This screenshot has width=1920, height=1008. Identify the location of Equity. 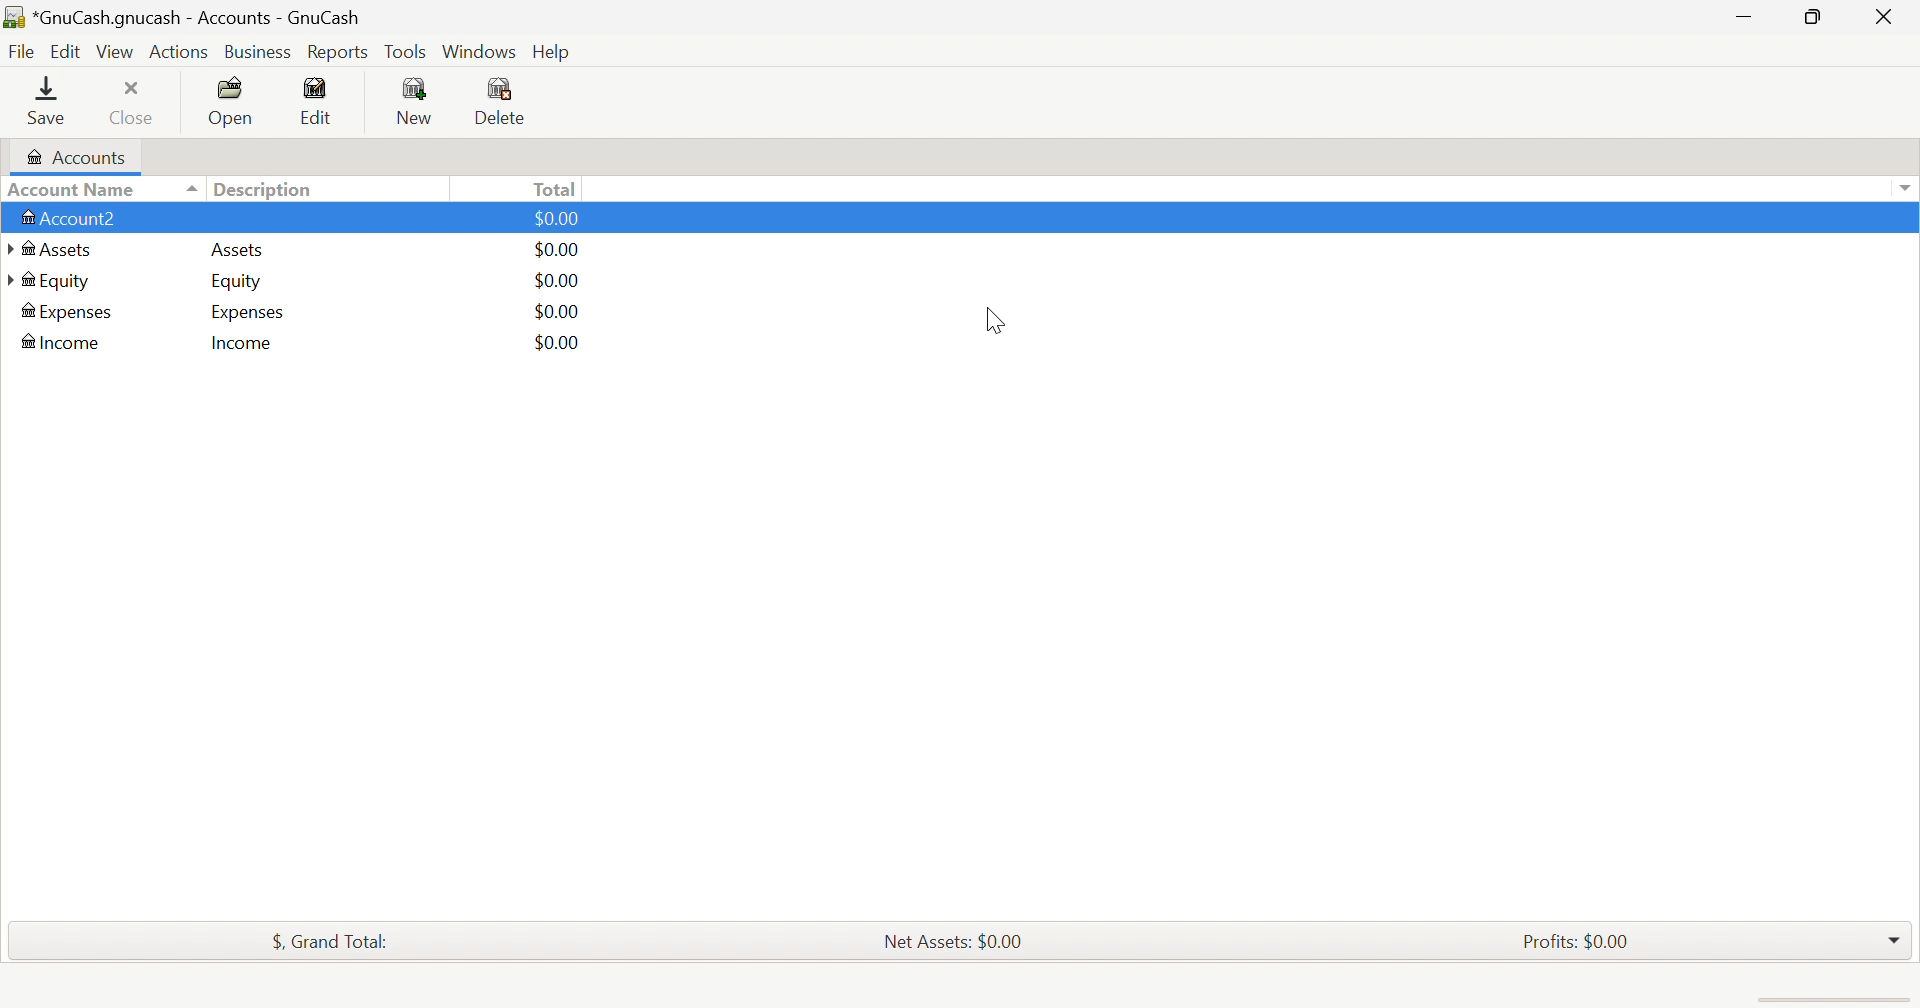
(59, 282).